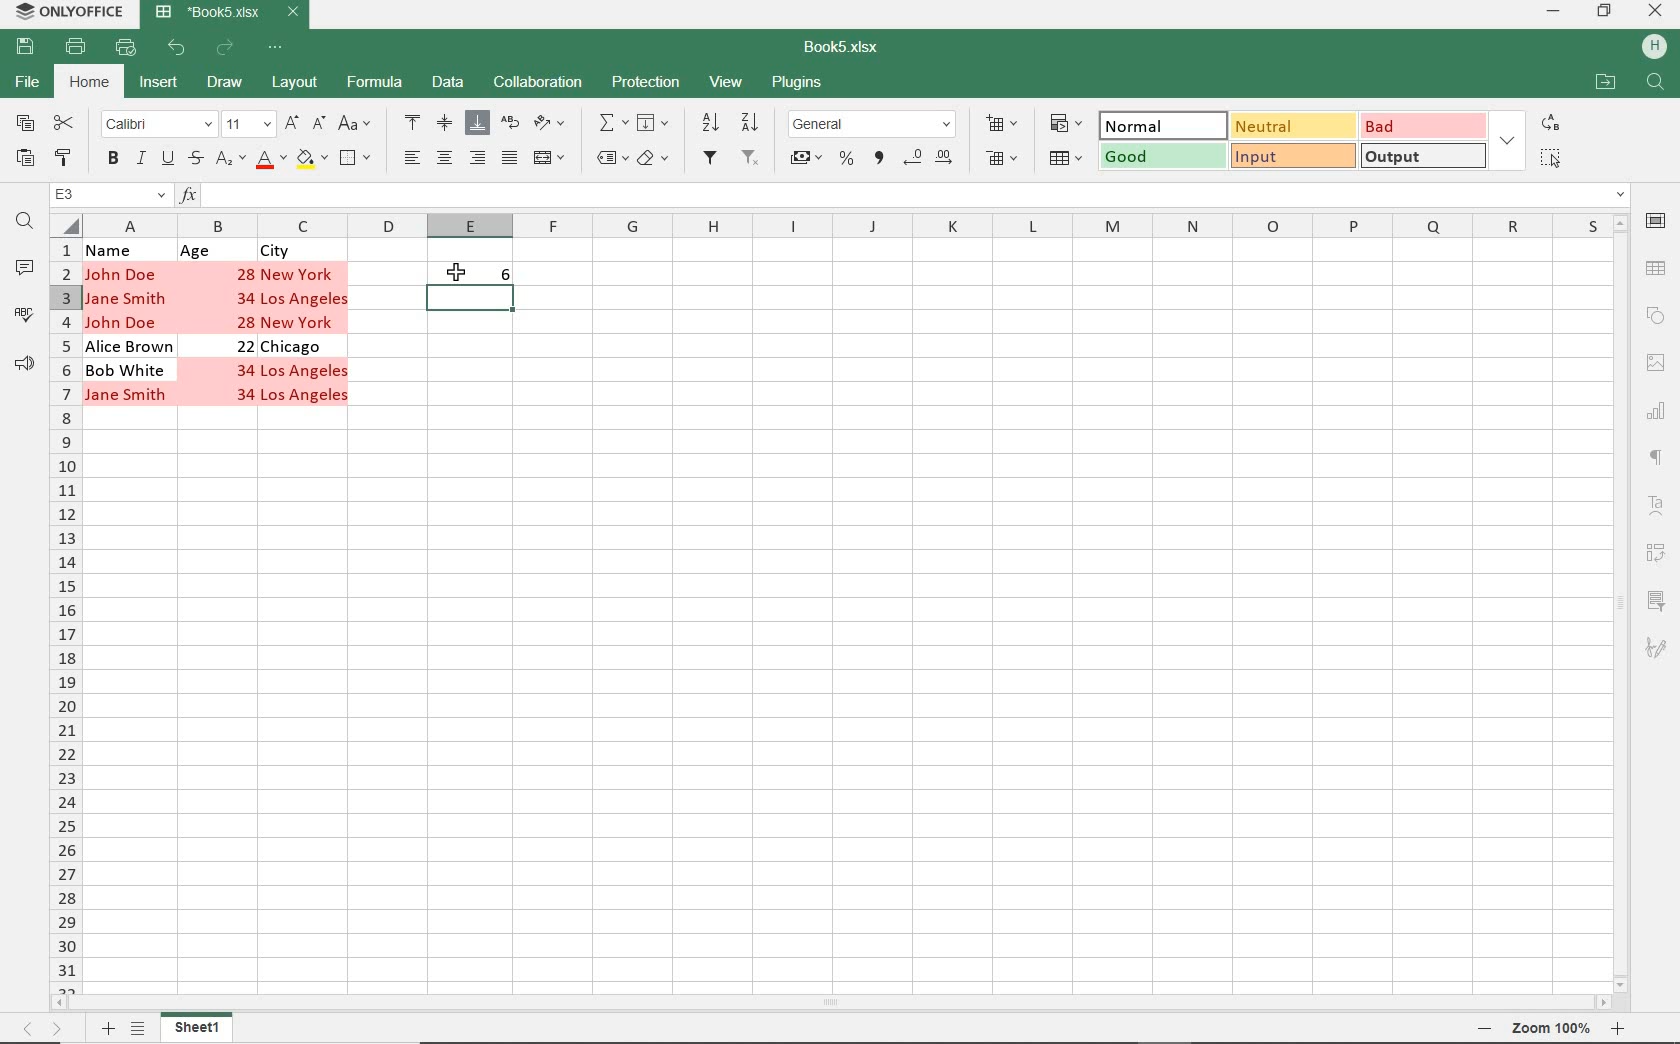 Image resolution: width=1680 pixels, height=1044 pixels. What do you see at coordinates (904, 194) in the screenshot?
I see `INSERT FUNCTION` at bounding box center [904, 194].